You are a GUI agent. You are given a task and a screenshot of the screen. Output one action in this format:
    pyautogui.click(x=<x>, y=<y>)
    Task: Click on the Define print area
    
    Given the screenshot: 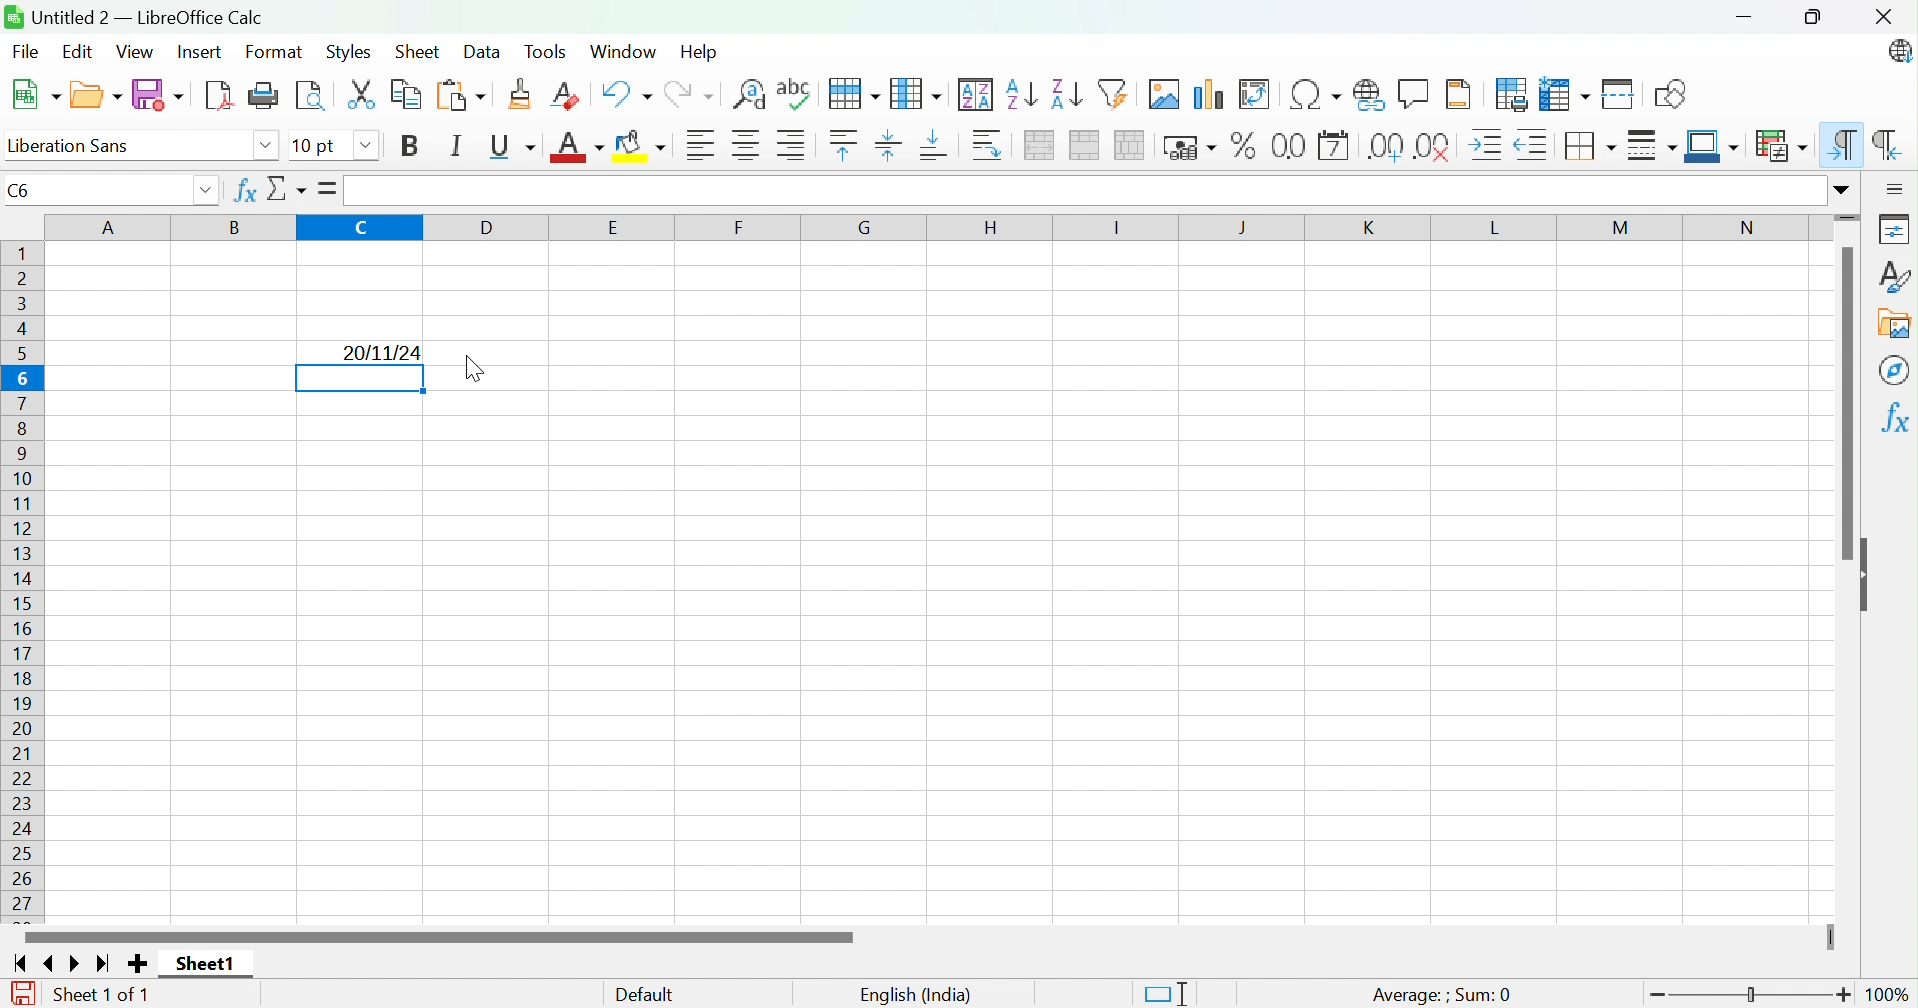 What is the action you would take?
    pyautogui.click(x=1513, y=94)
    